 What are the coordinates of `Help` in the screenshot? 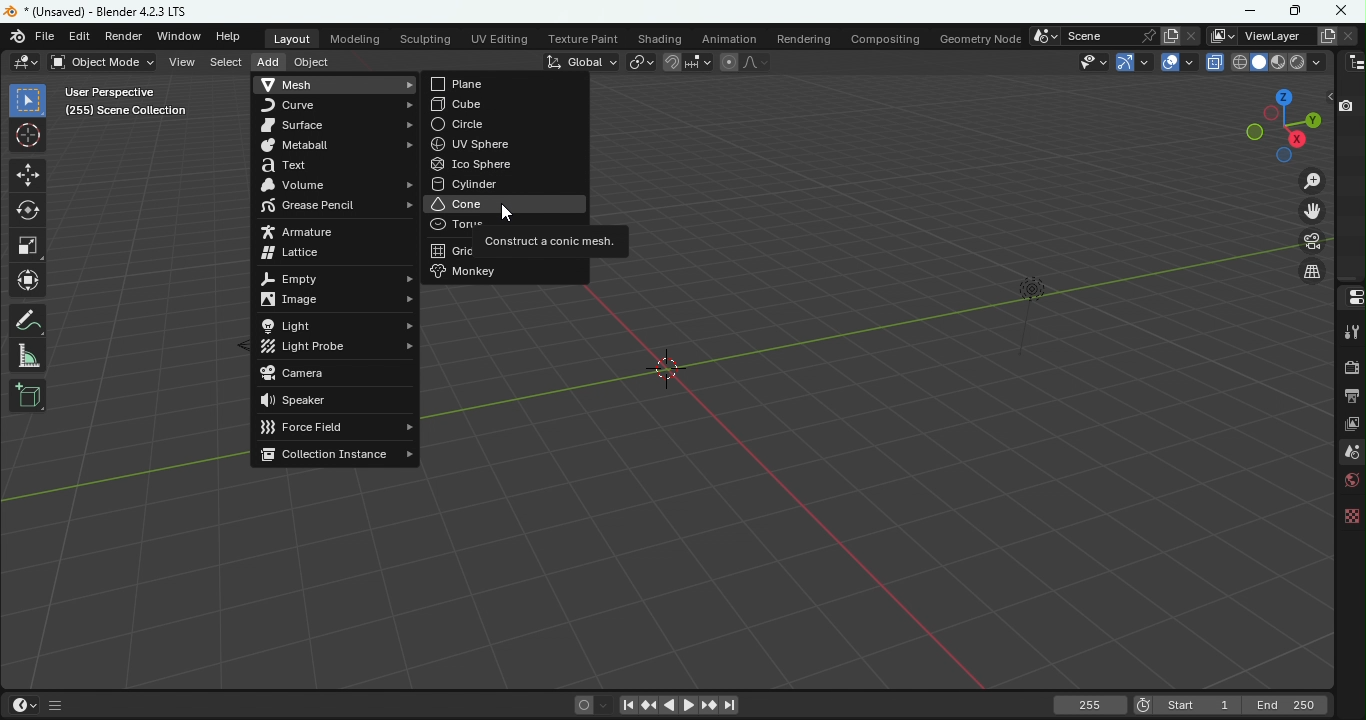 It's located at (235, 37).